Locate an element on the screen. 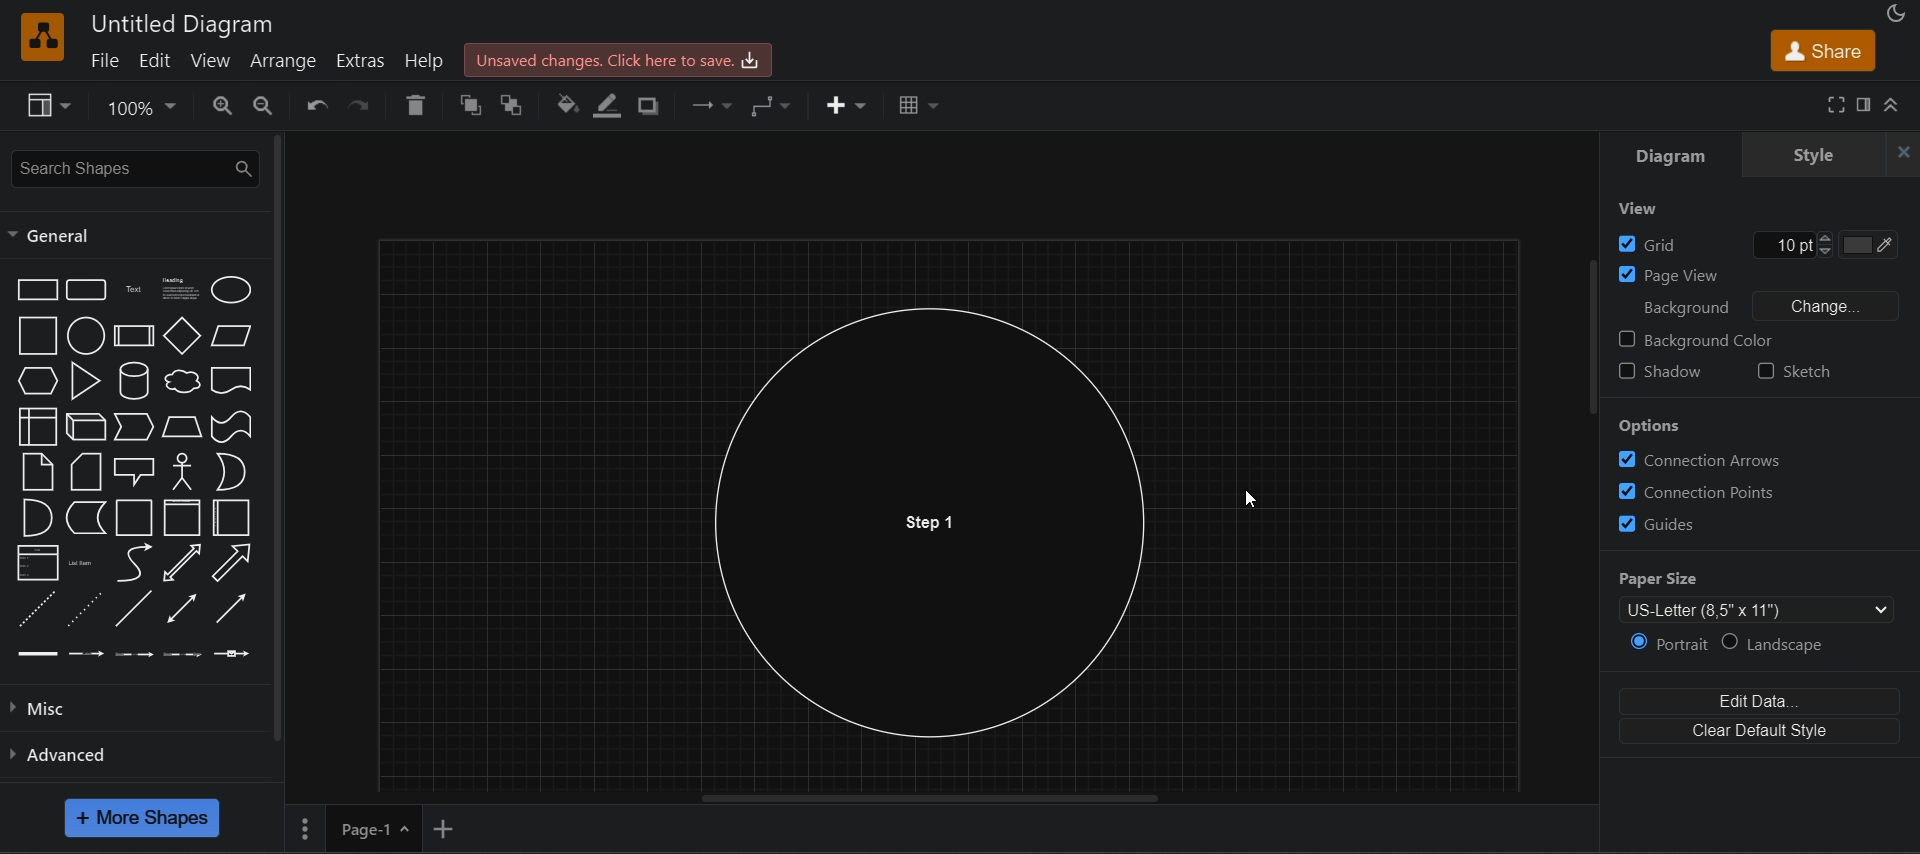 The height and width of the screenshot is (854, 1920). or is located at coordinates (238, 471).